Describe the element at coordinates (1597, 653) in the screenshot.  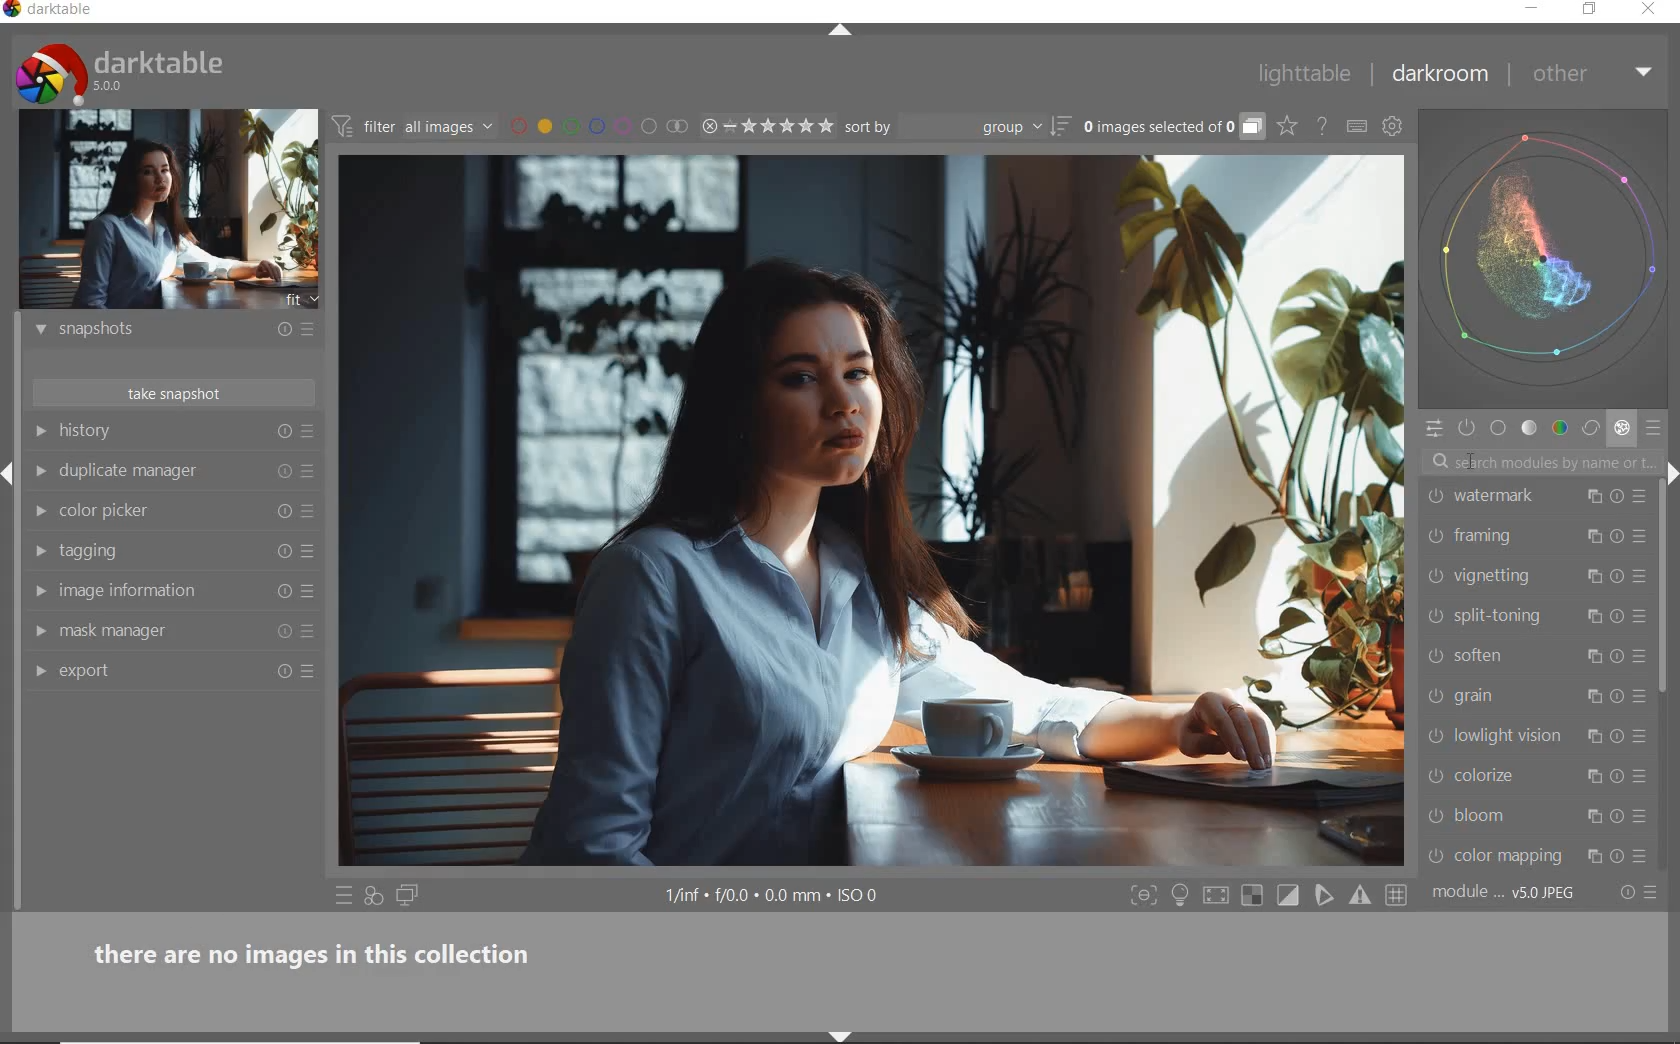
I see `multiple instance actions` at that location.